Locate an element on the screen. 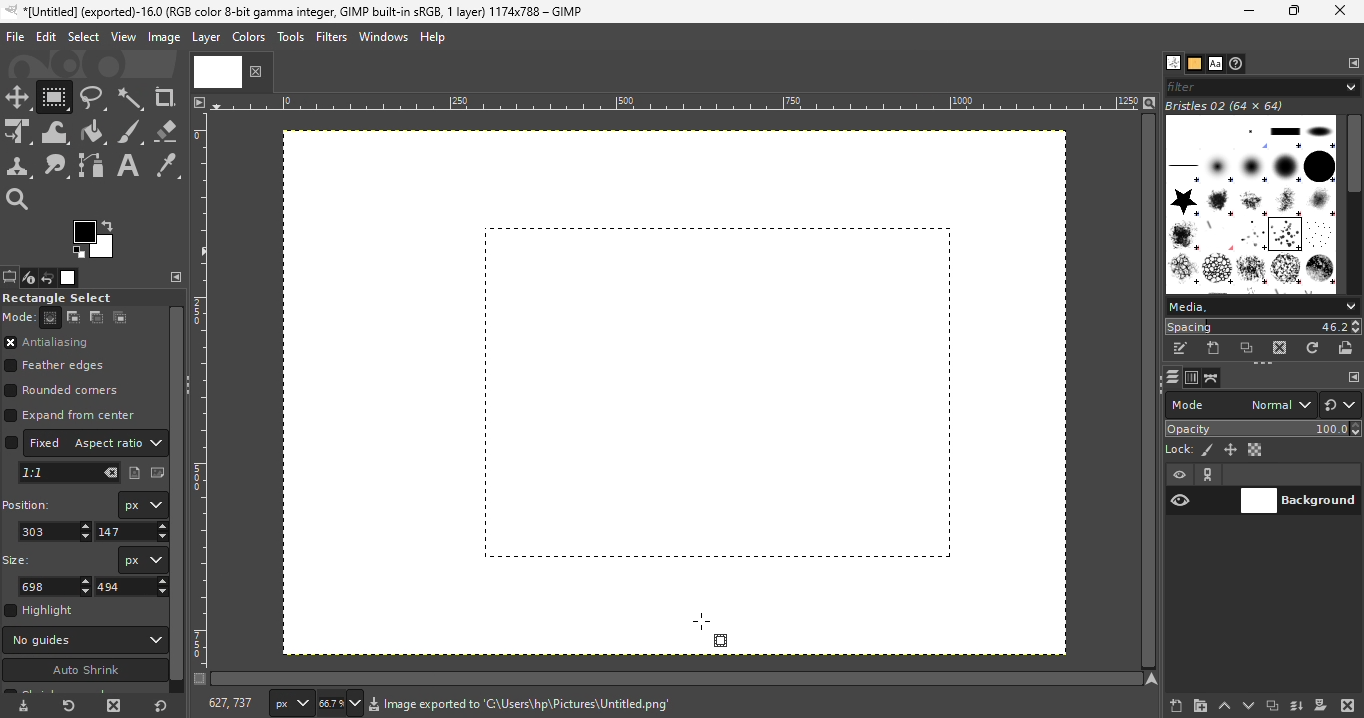 Image resolution: width=1364 pixels, height=718 pixels. Fuzzy select tool is located at coordinates (132, 98).